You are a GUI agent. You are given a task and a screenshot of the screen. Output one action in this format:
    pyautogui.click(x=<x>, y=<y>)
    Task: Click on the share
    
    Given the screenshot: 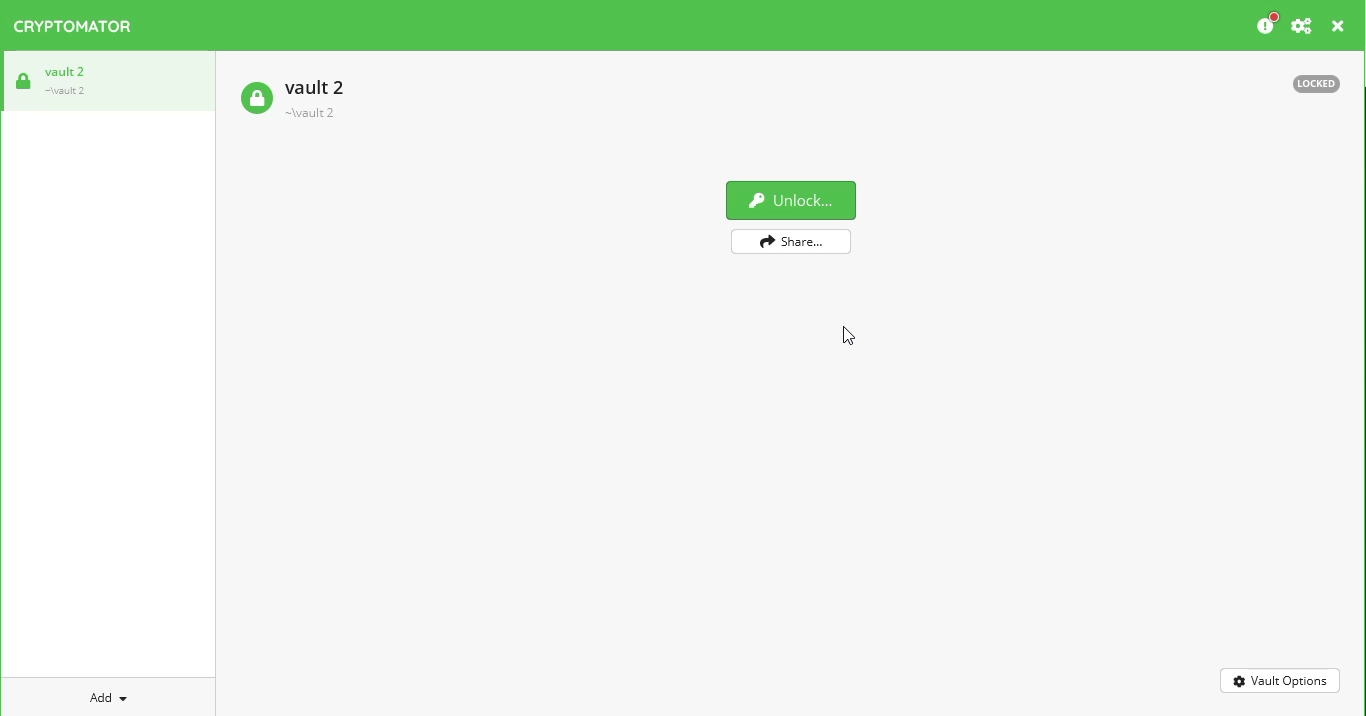 What is the action you would take?
    pyautogui.click(x=791, y=241)
    